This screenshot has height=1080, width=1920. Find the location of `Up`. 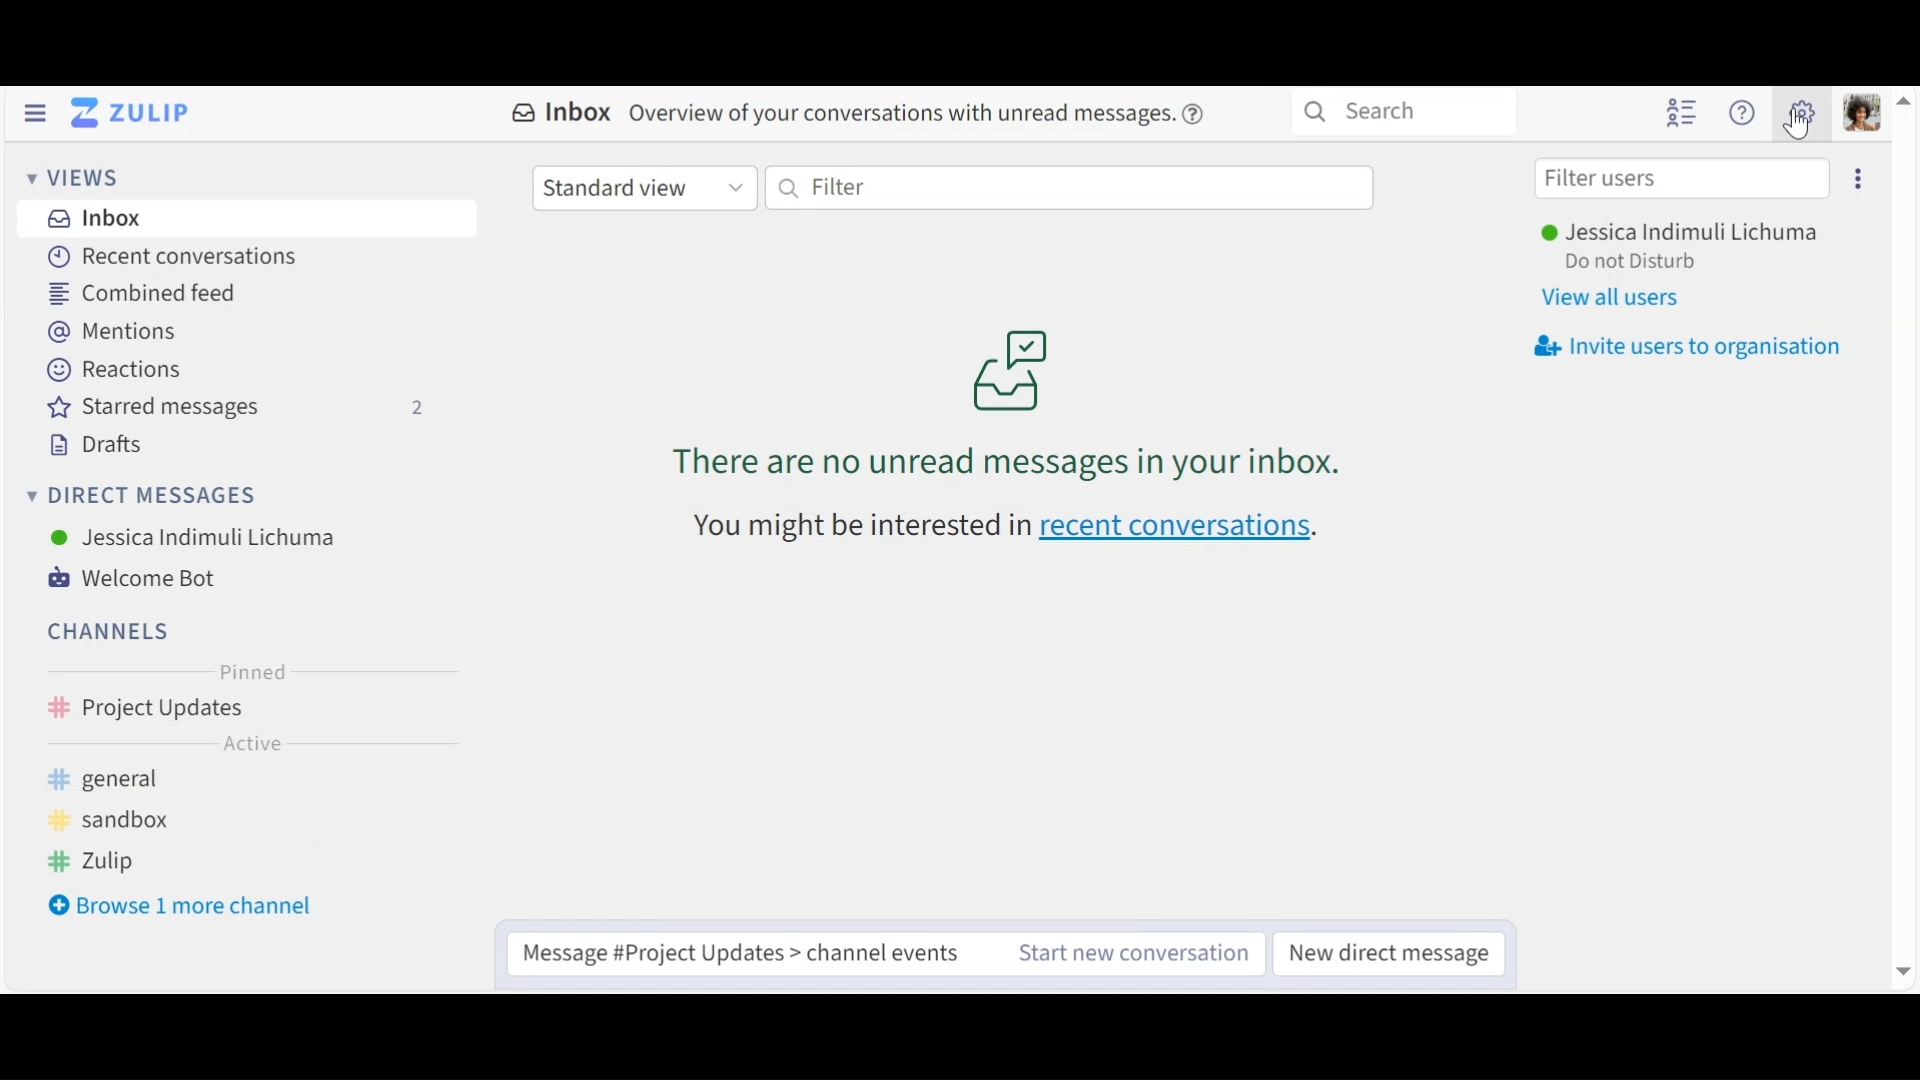

Up is located at coordinates (1907, 106).